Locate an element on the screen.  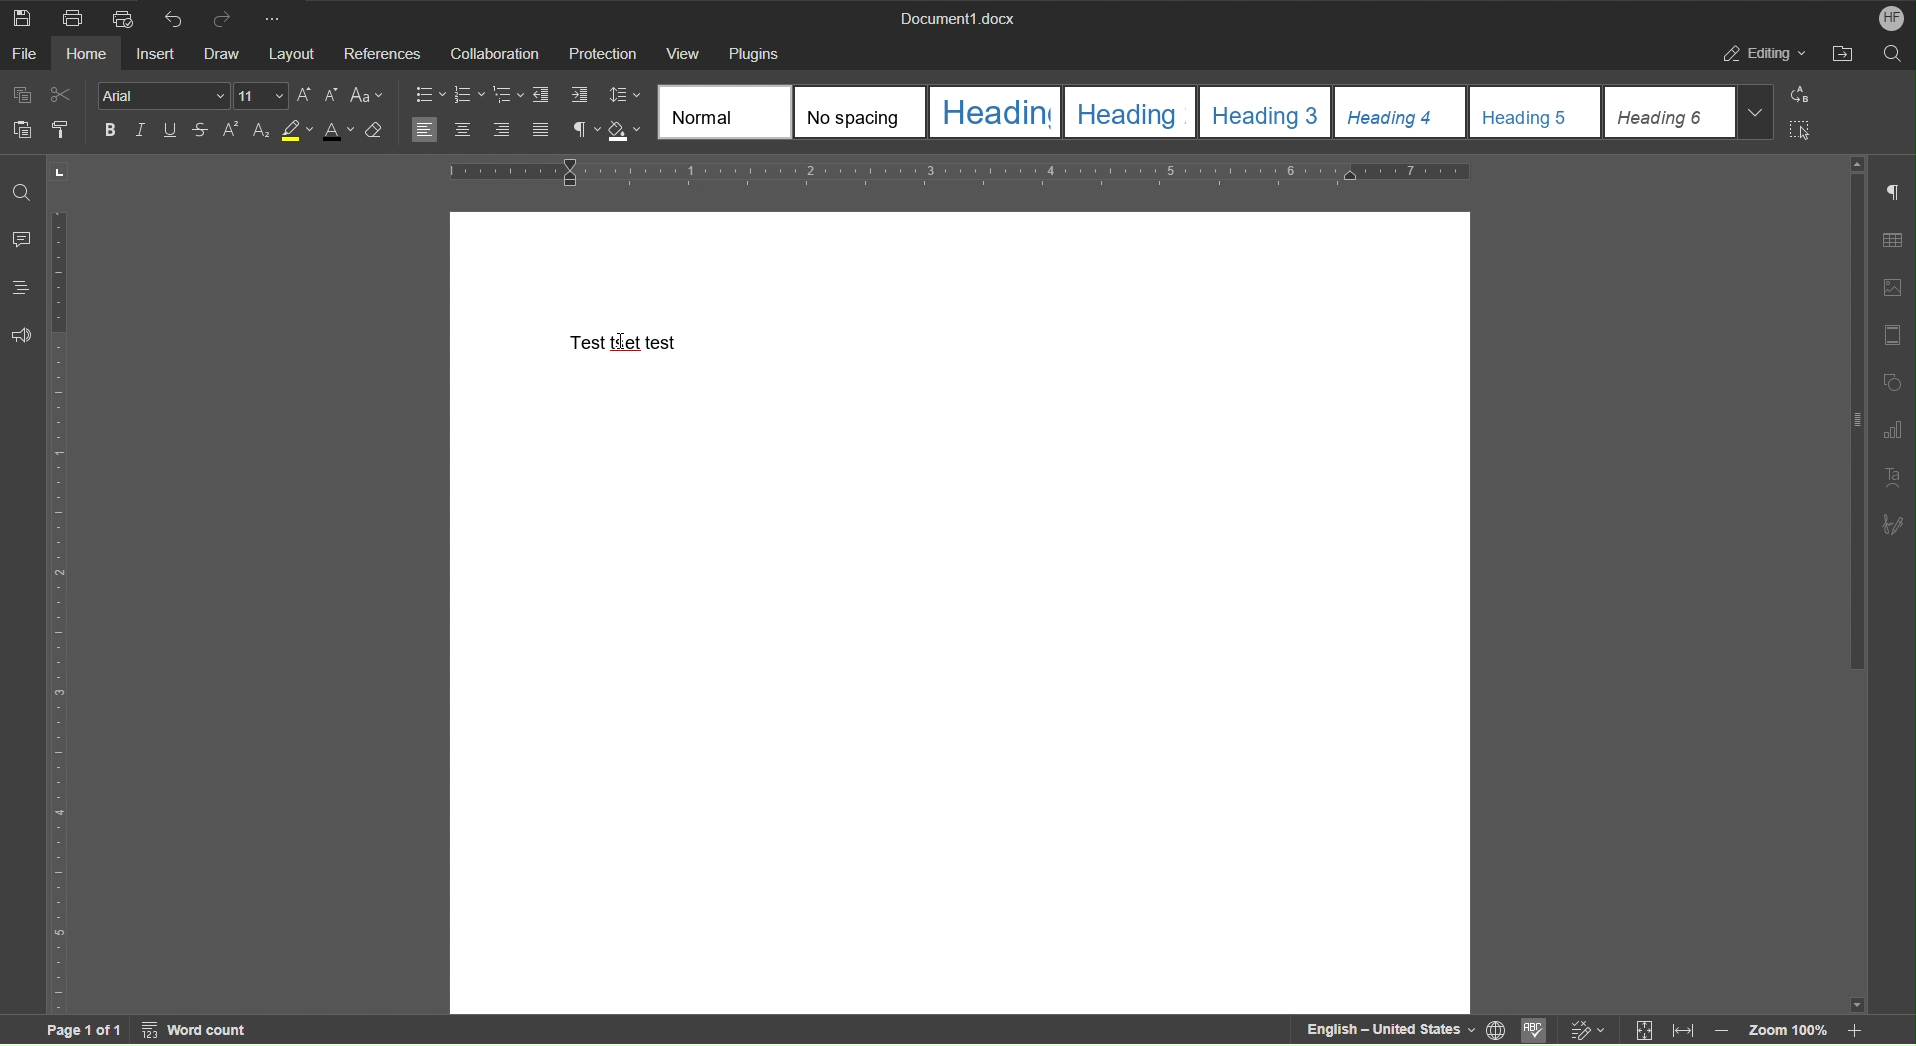
Replace is located at coordinates (1797, 96).